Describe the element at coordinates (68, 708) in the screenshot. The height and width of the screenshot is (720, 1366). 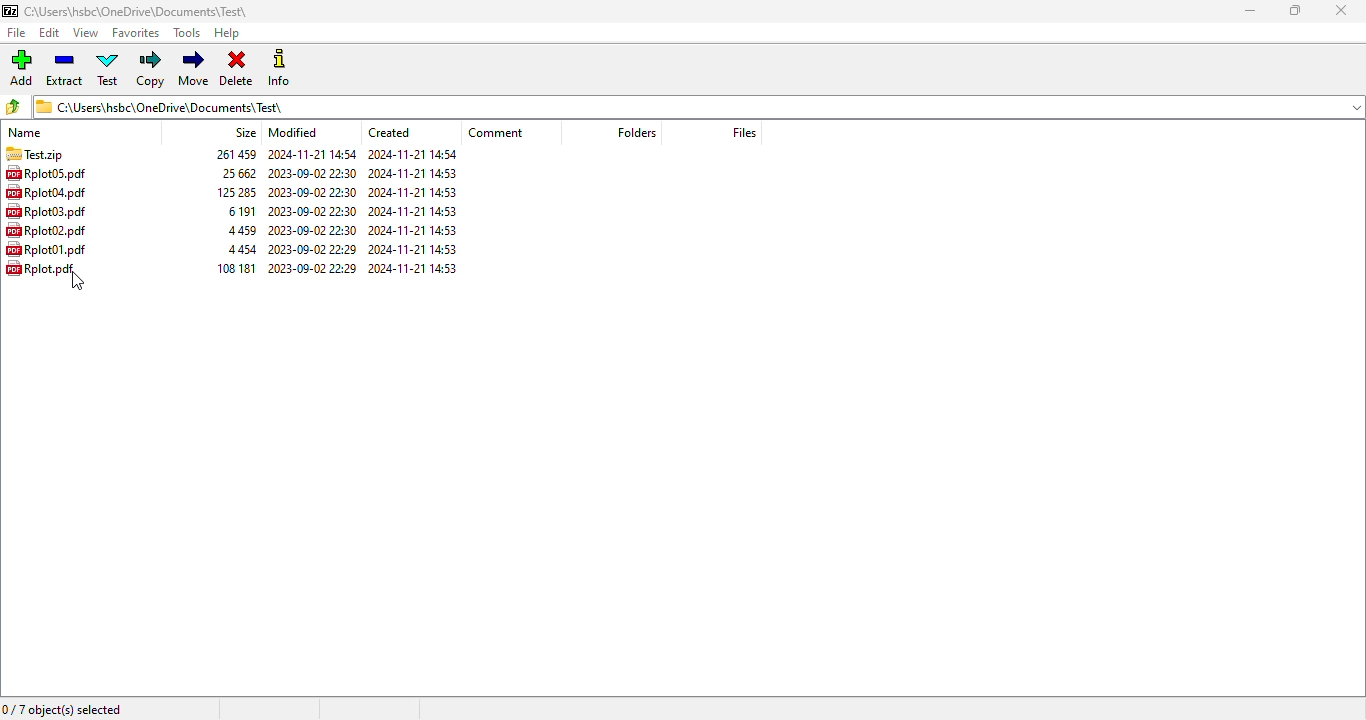
I see `0/7 object(s) selected` at that location.